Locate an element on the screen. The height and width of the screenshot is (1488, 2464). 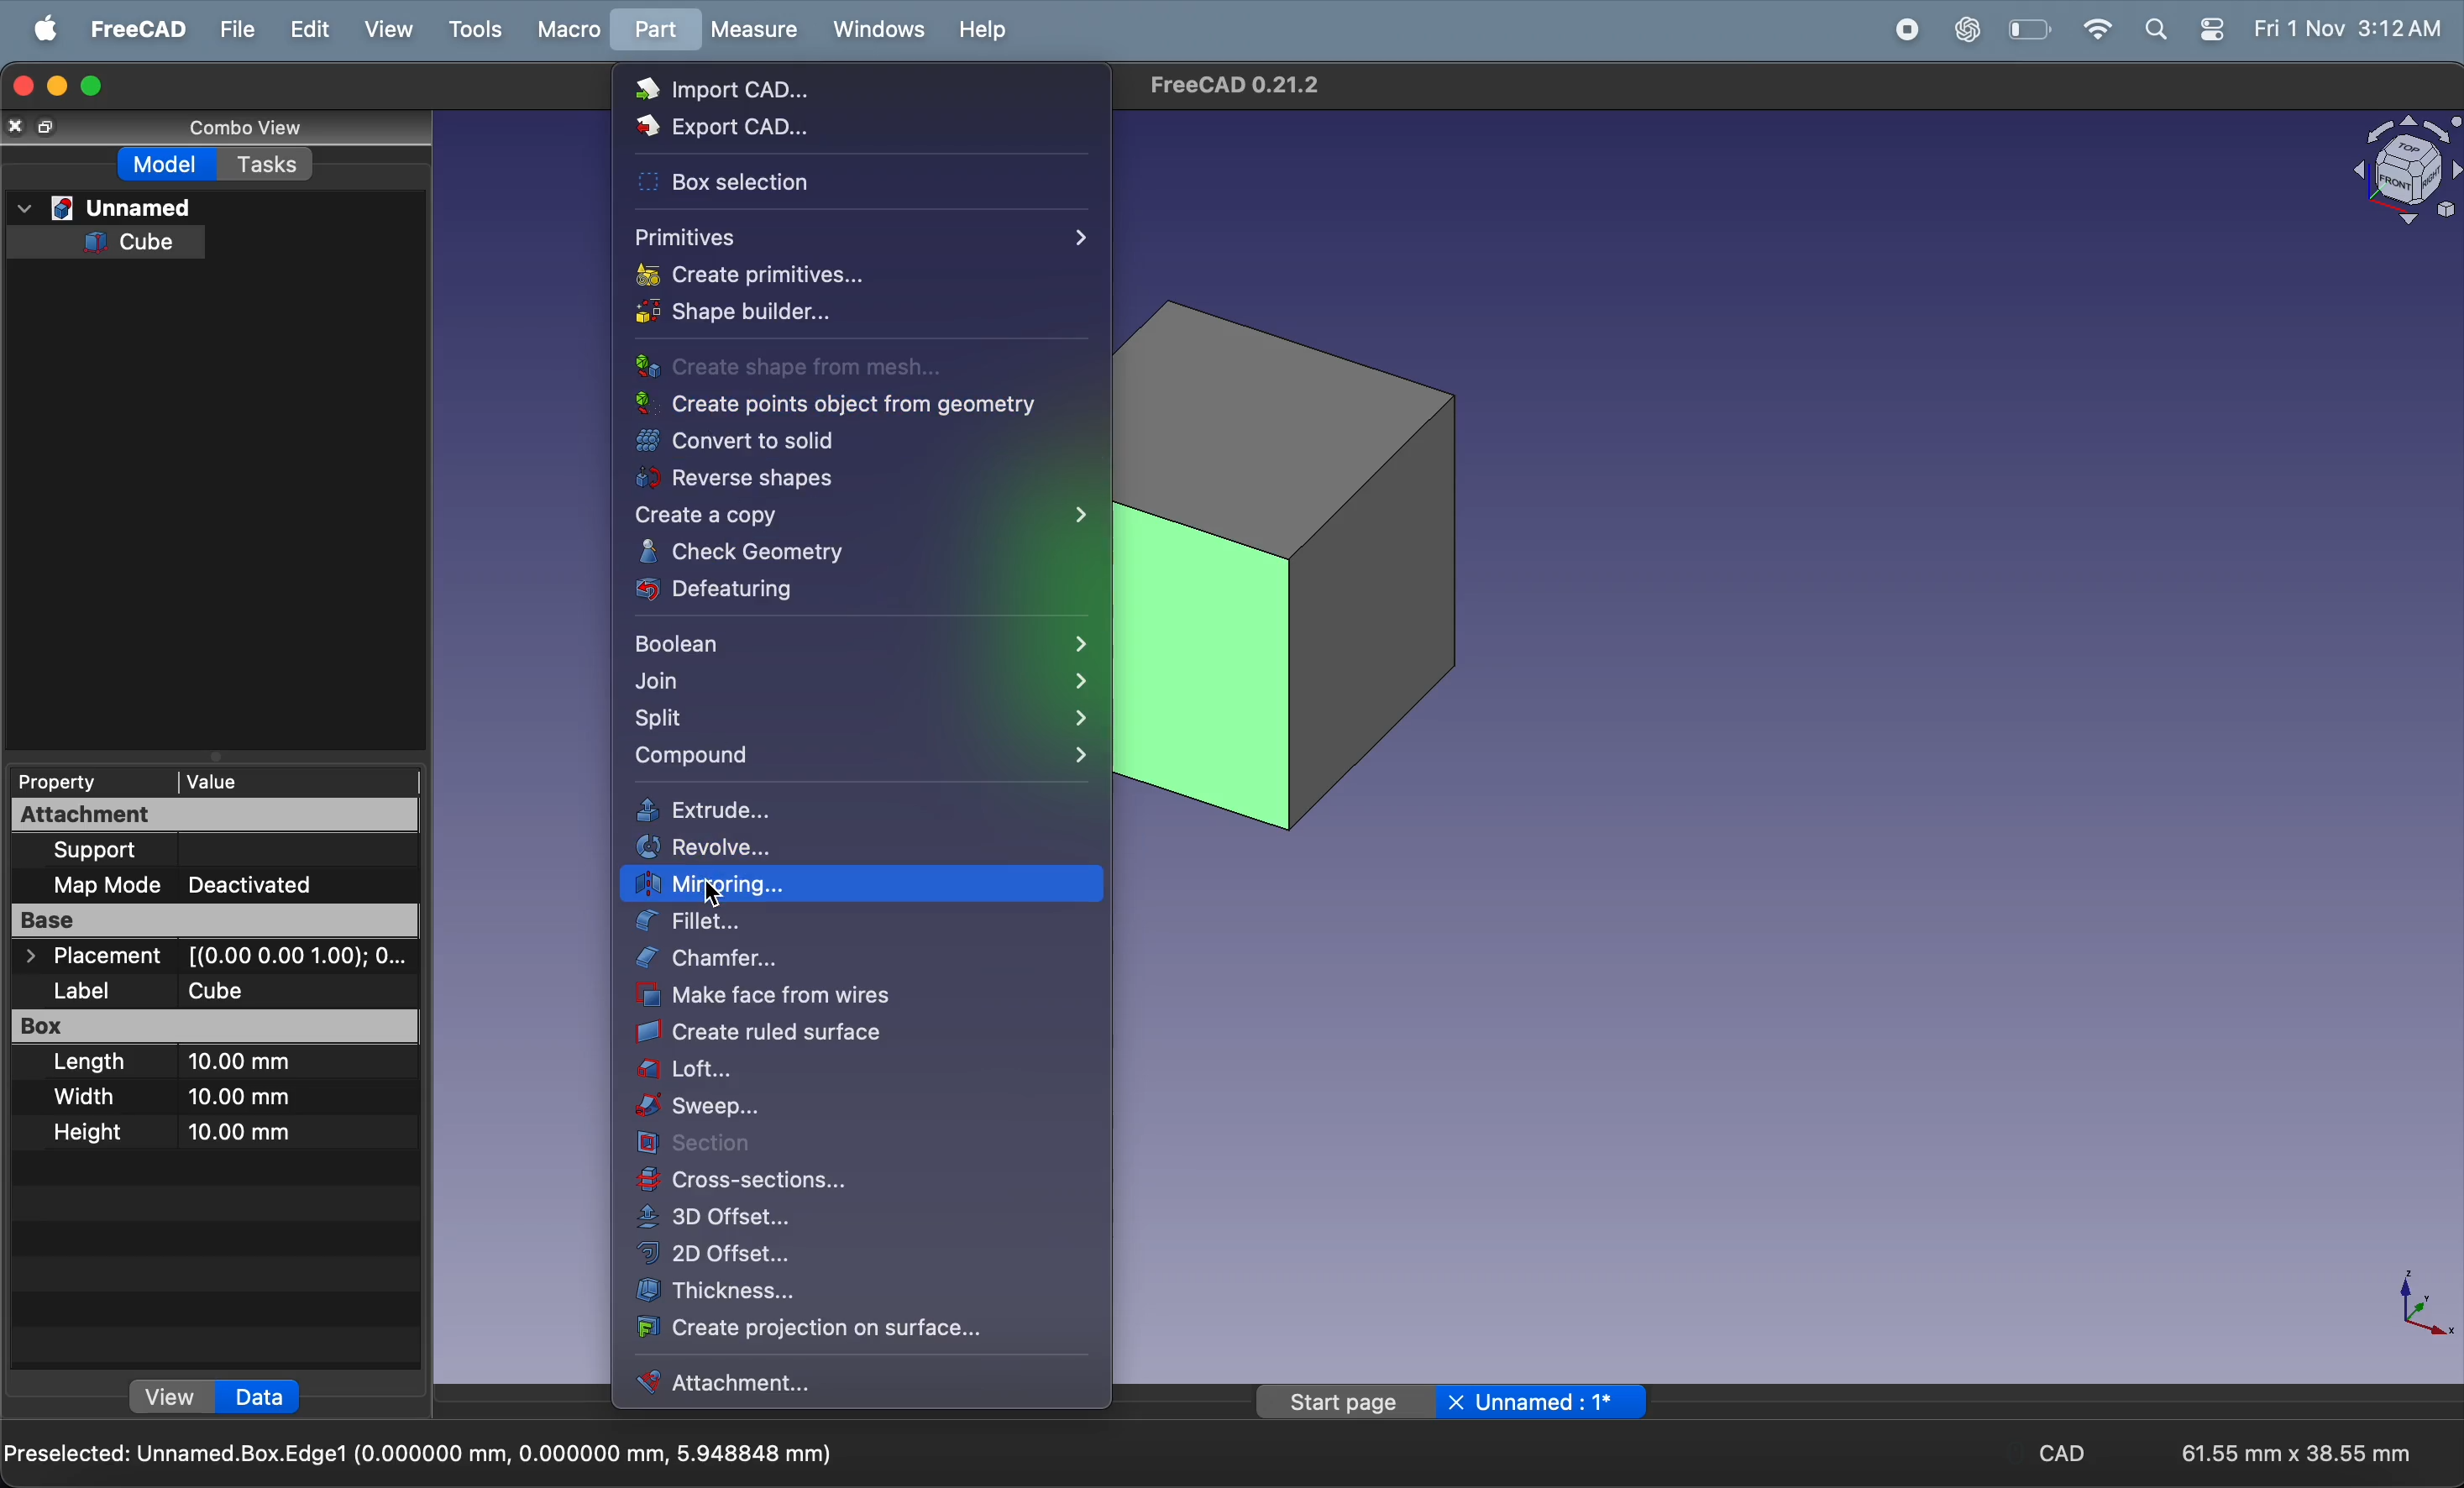
resize is located at coordinates (51, 125).